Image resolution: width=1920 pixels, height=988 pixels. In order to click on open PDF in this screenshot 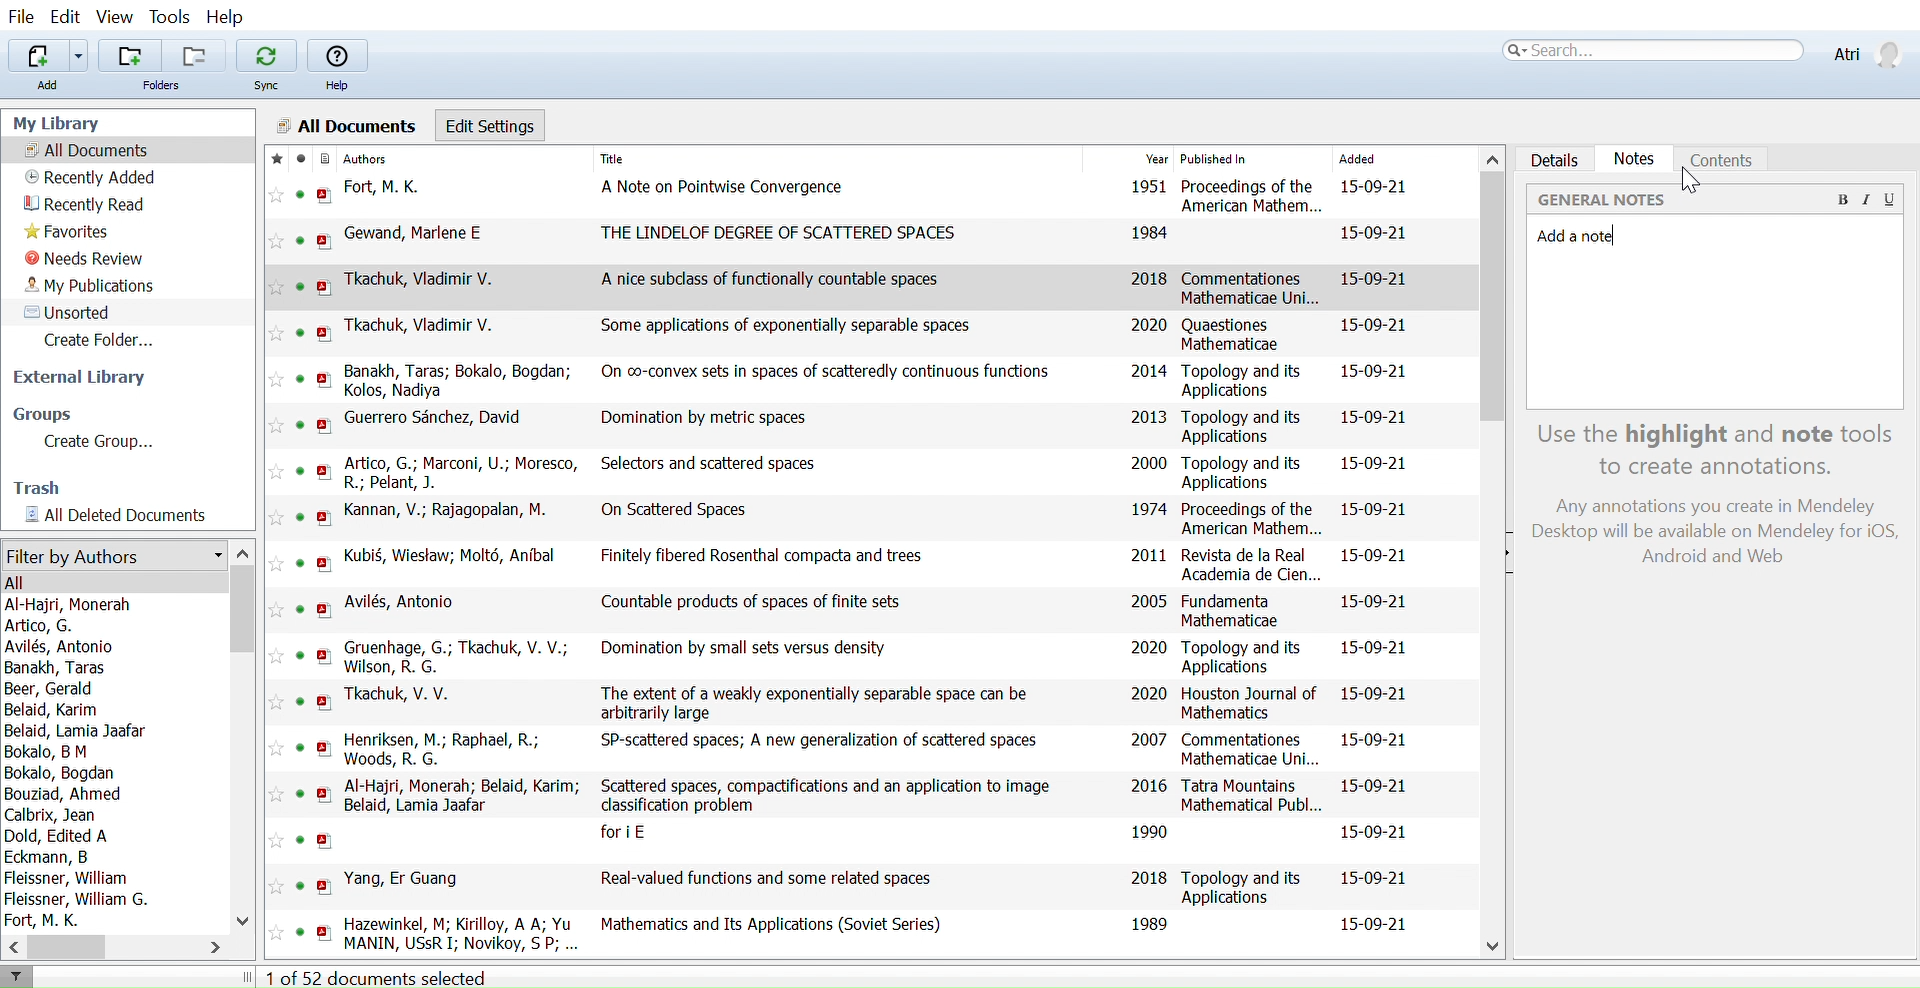, I will do `click(325, 701)`.